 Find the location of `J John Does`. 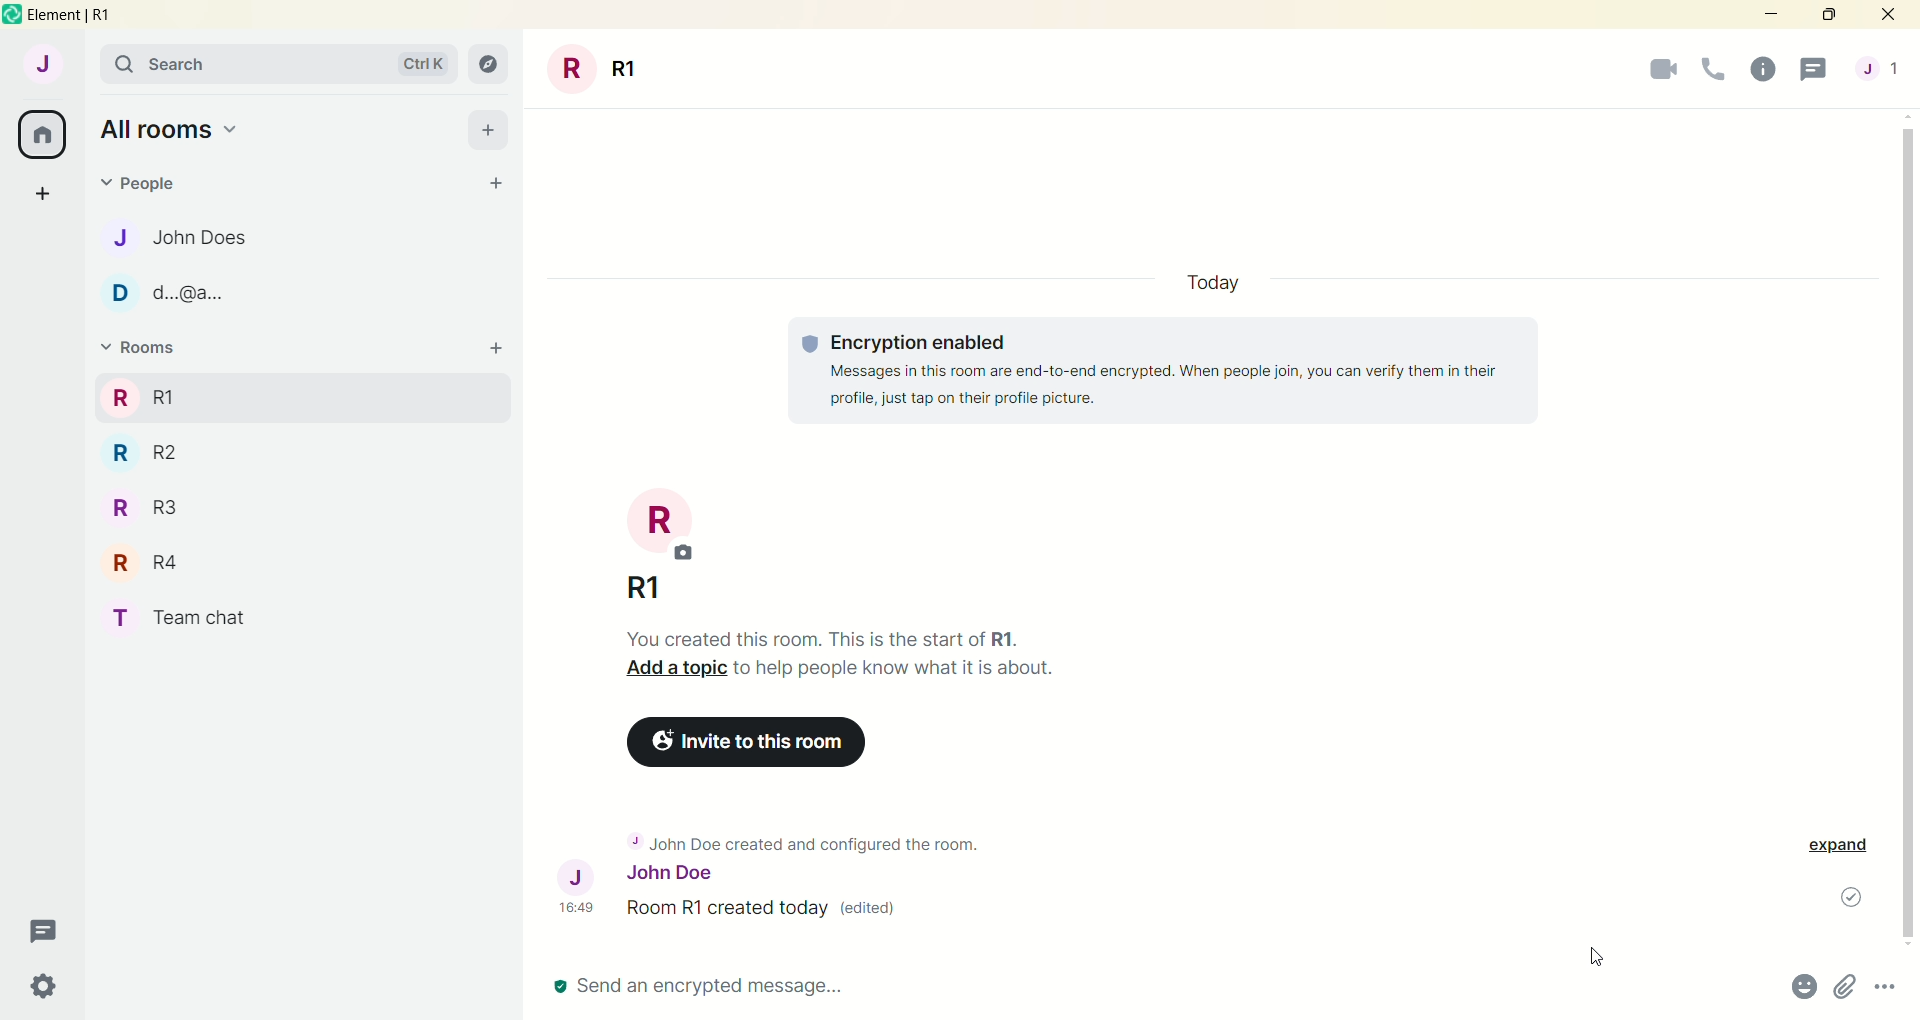

J John Does is located at coordinates (192, 238).